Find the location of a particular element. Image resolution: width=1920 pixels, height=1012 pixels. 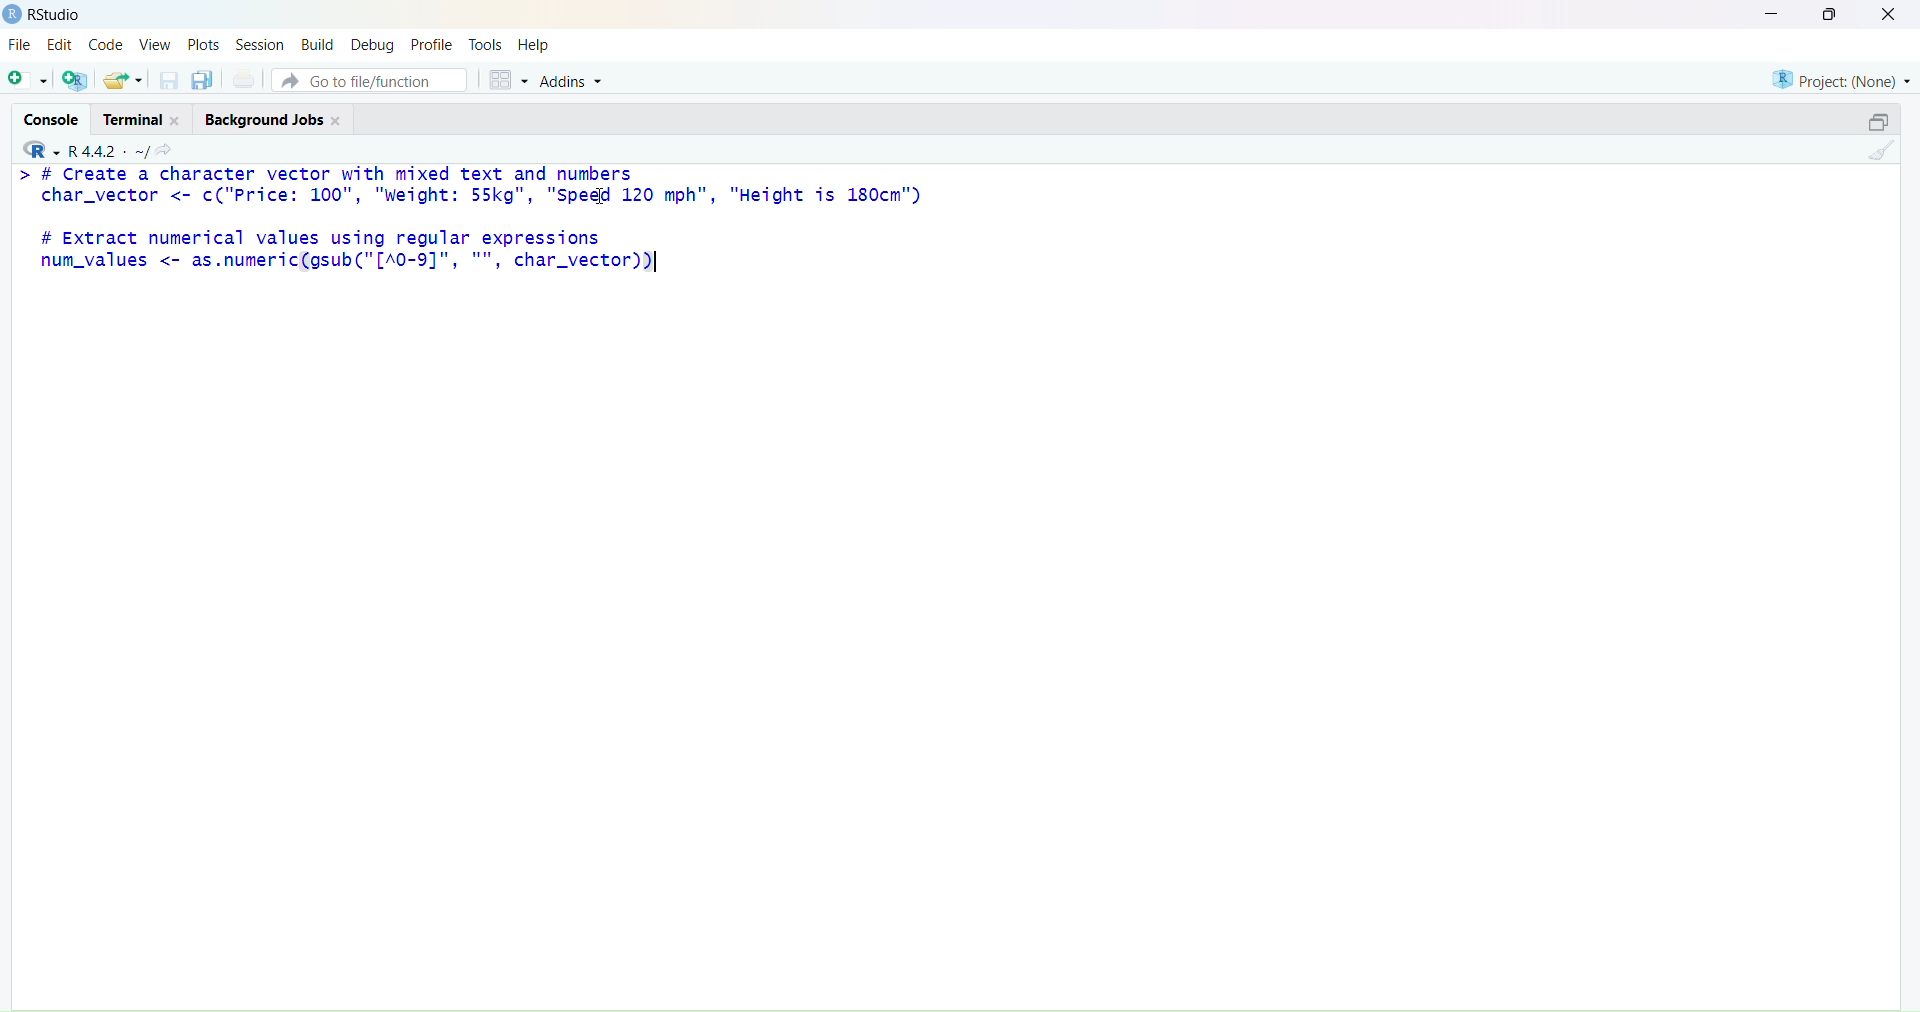

project (none) is located at coordinates (1842, 80).